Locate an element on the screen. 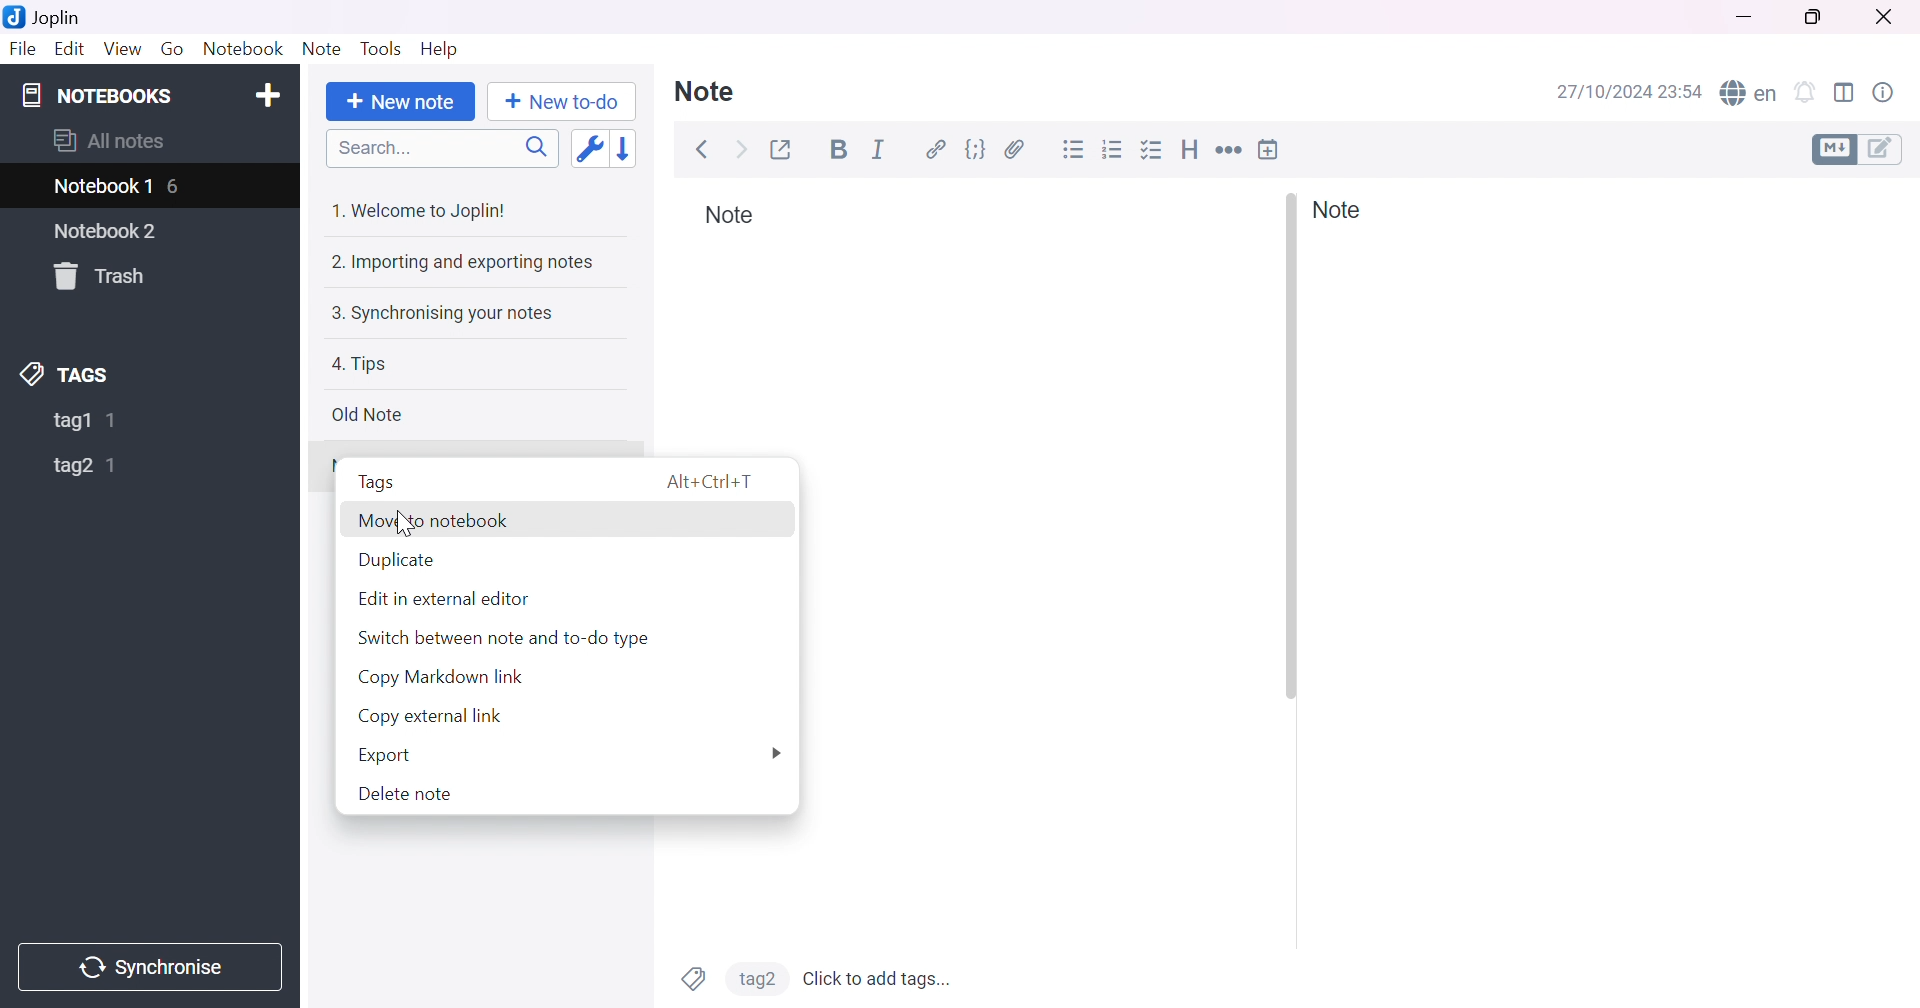 This screenshot has width=1920, height=1008. + New note is located at coordinates (400, 103).